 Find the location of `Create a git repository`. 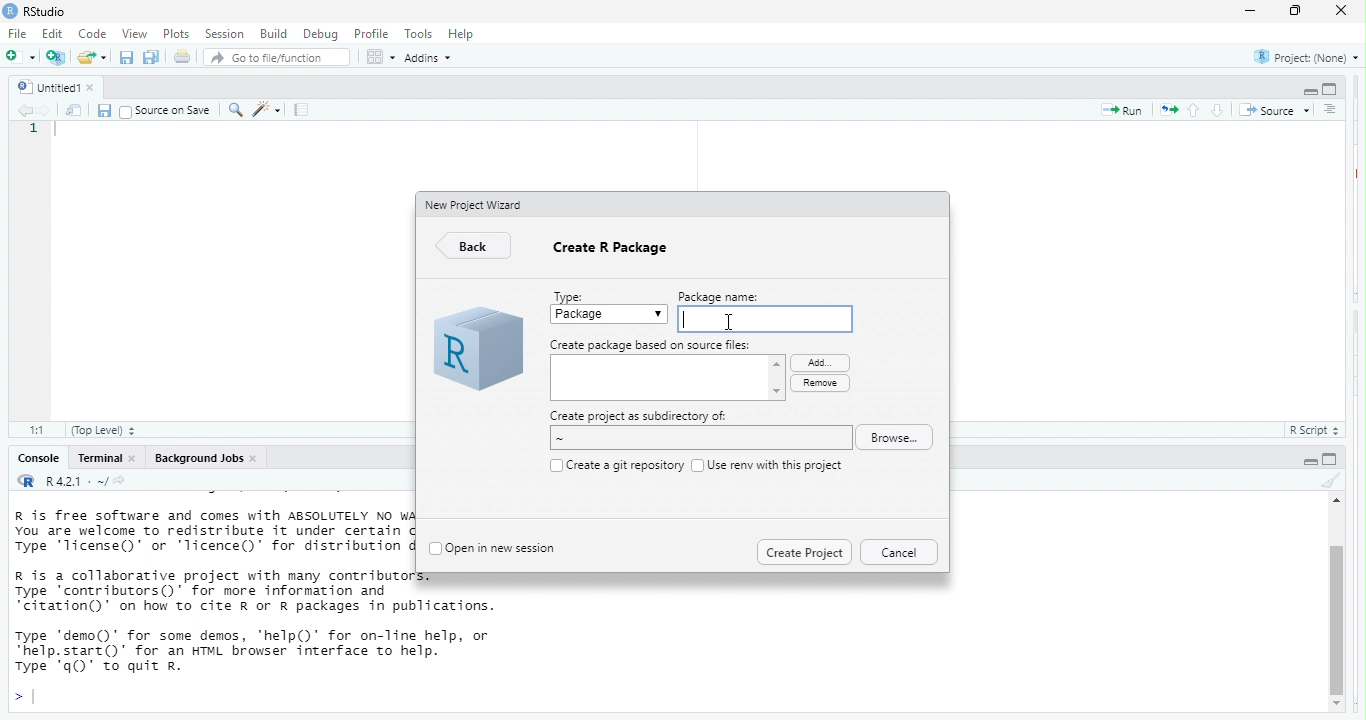

Create a git repository is located at coordinates (624, 464).